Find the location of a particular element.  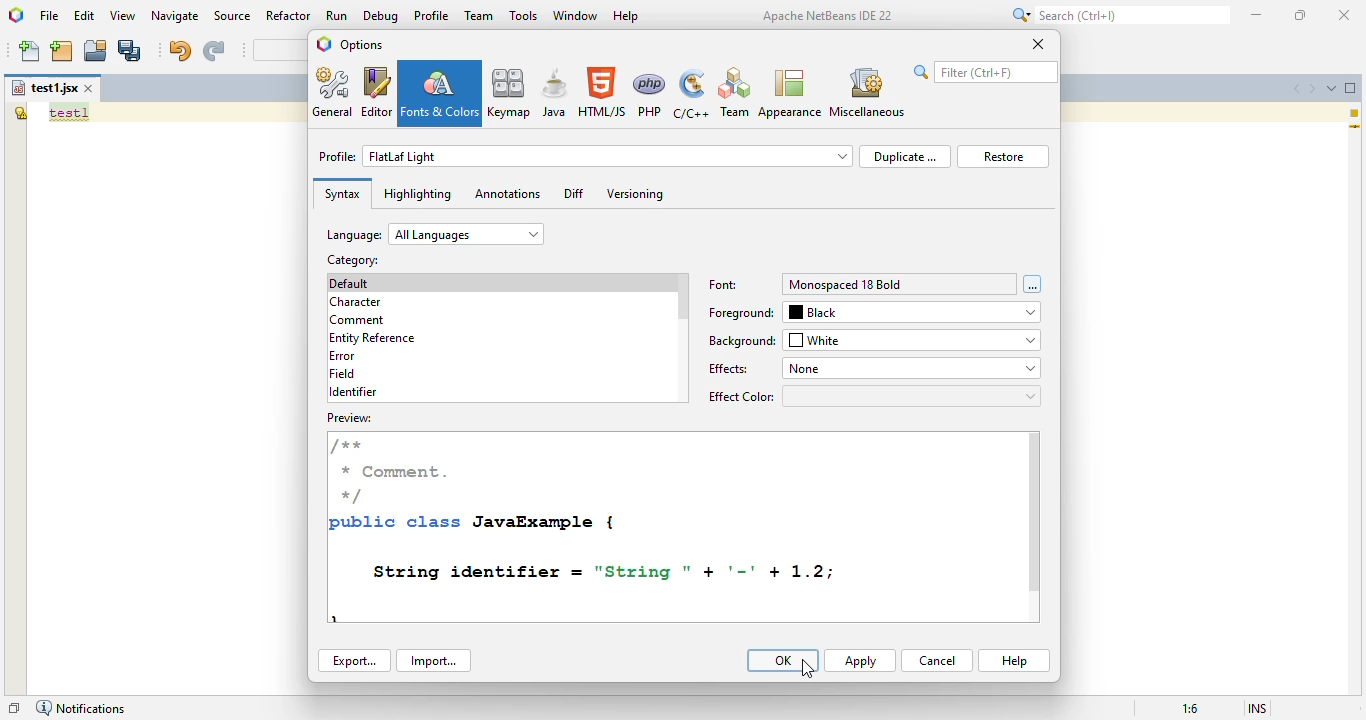

appearance is located at coordinates (789, 93).